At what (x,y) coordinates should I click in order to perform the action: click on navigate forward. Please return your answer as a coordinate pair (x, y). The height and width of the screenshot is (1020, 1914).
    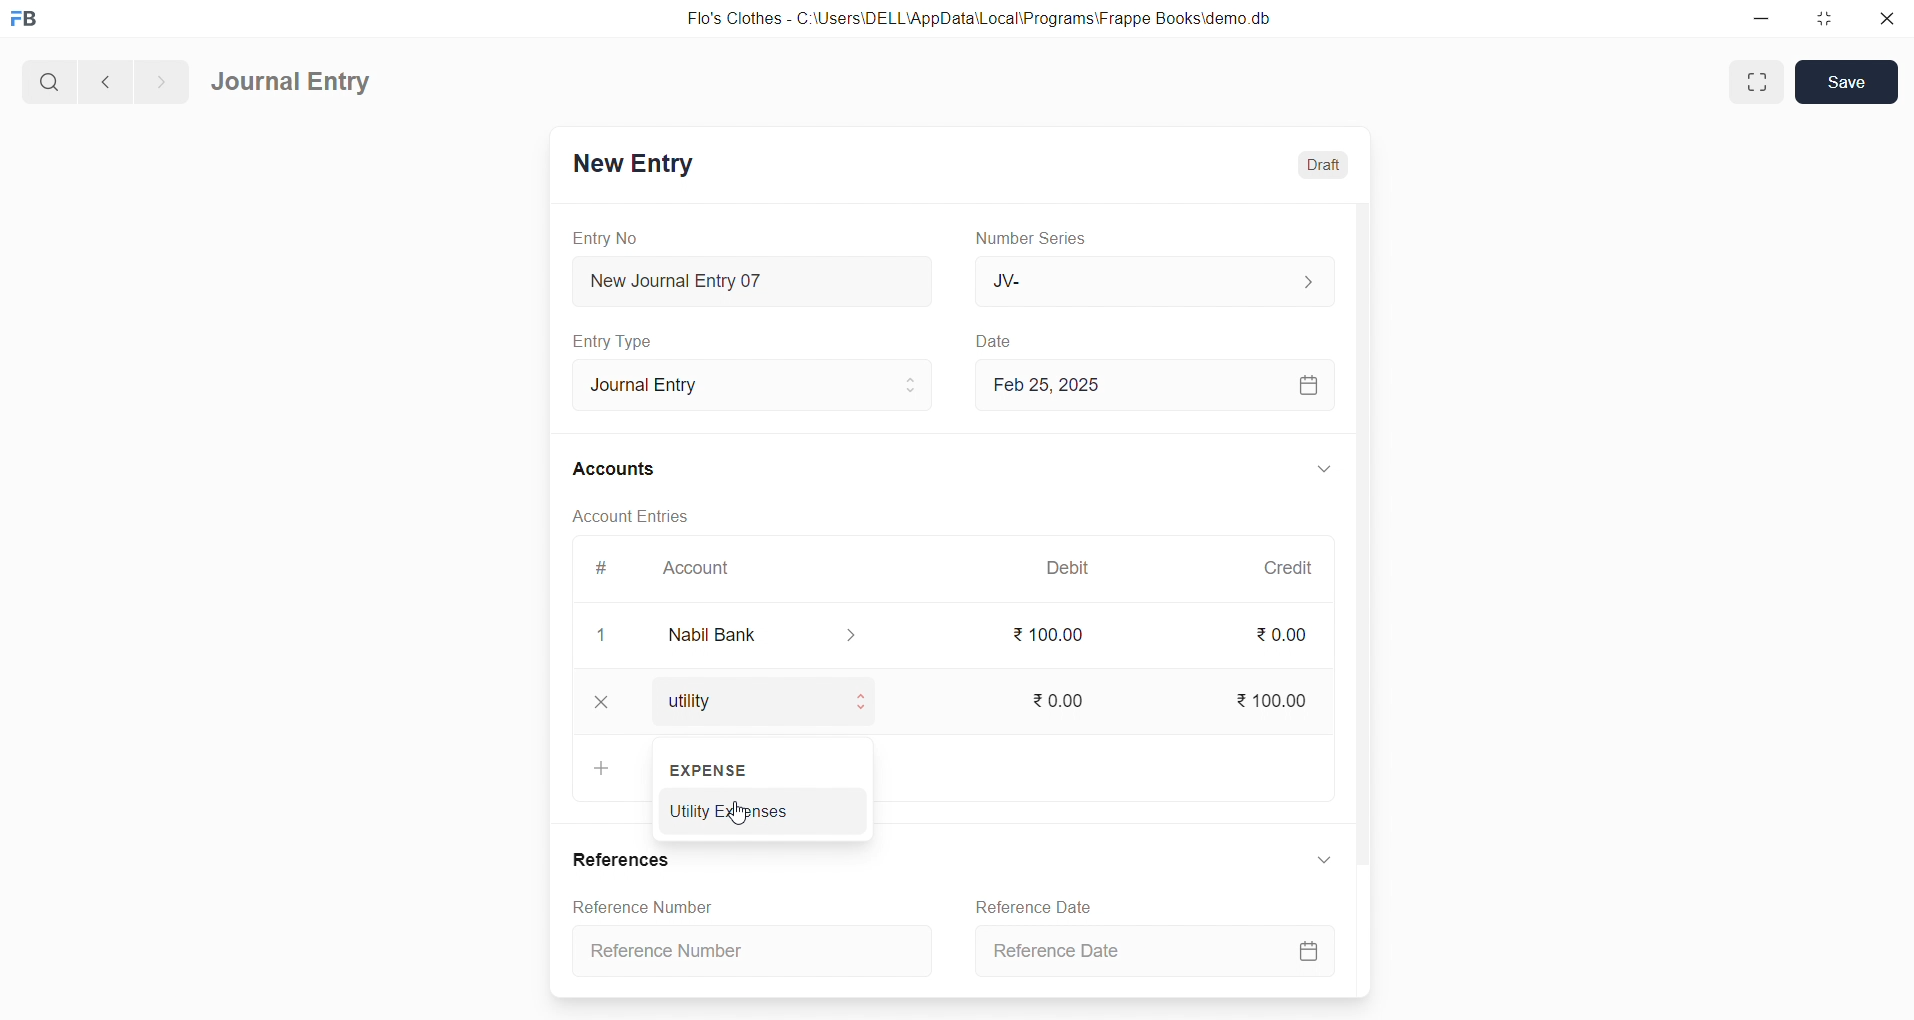
    Looking at the image, I should click on (161, 79).